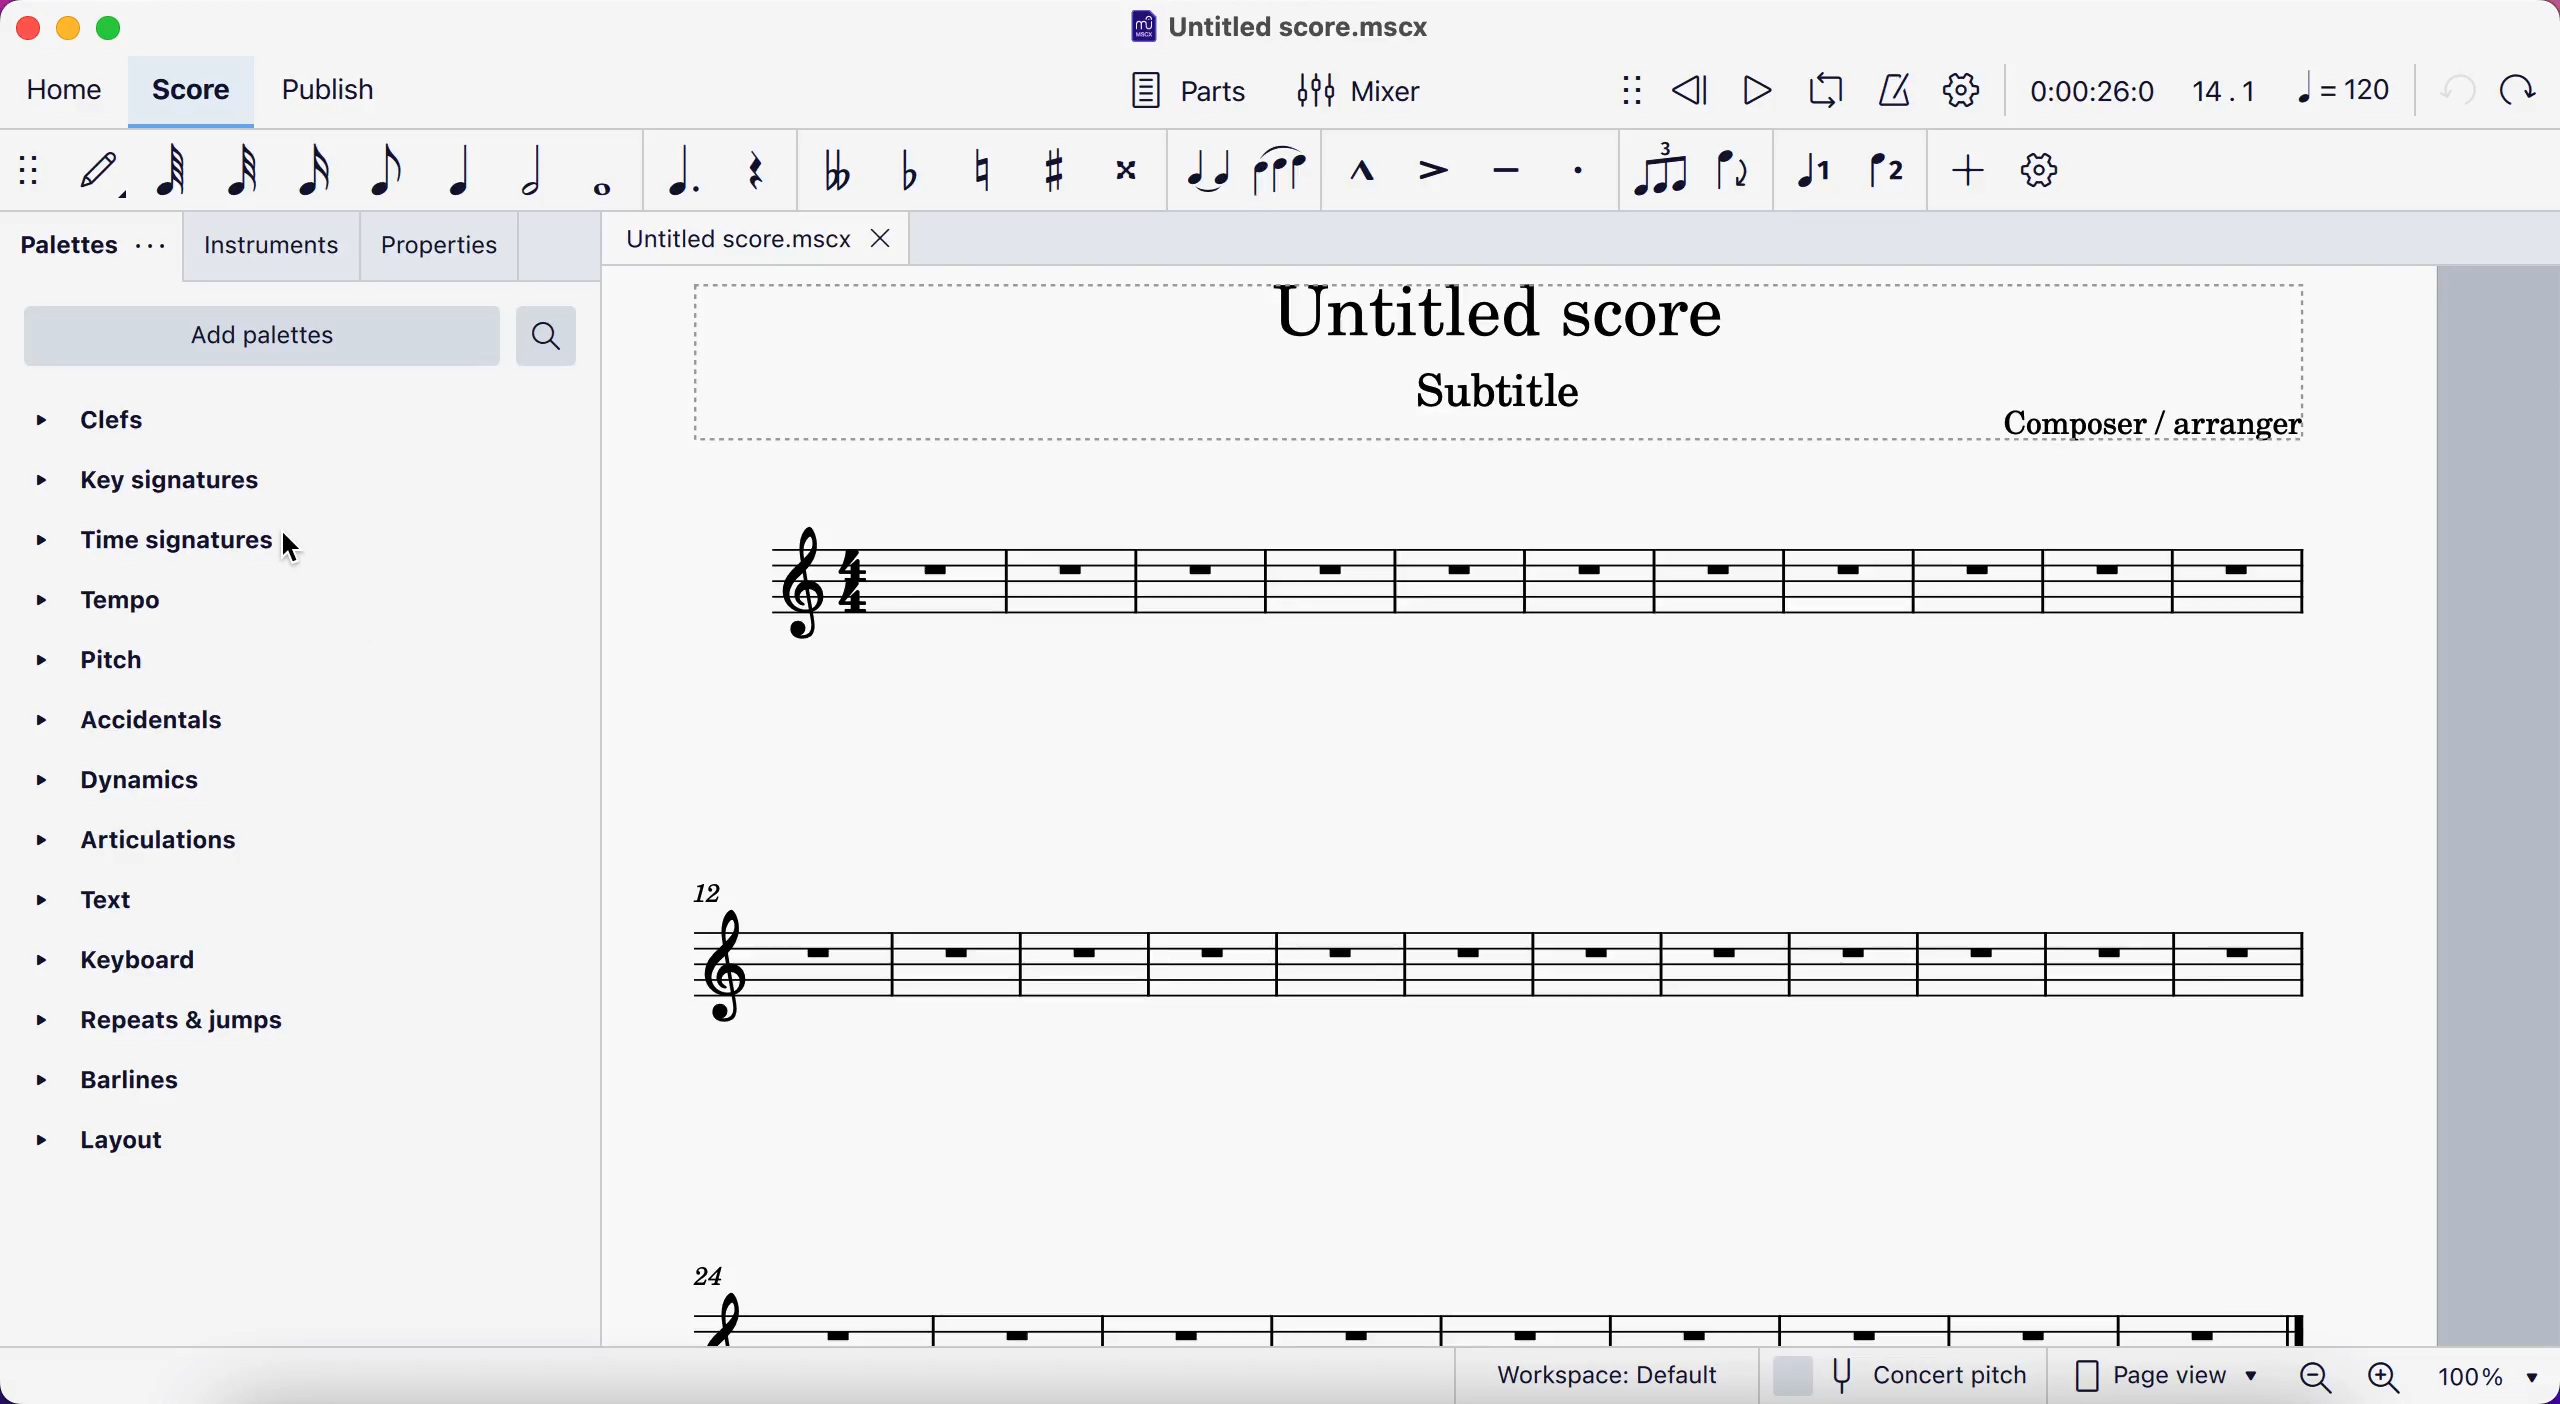  Describe the element at coordinates (830, 168) in the screenshot. I see `toggle double flat` at that location.